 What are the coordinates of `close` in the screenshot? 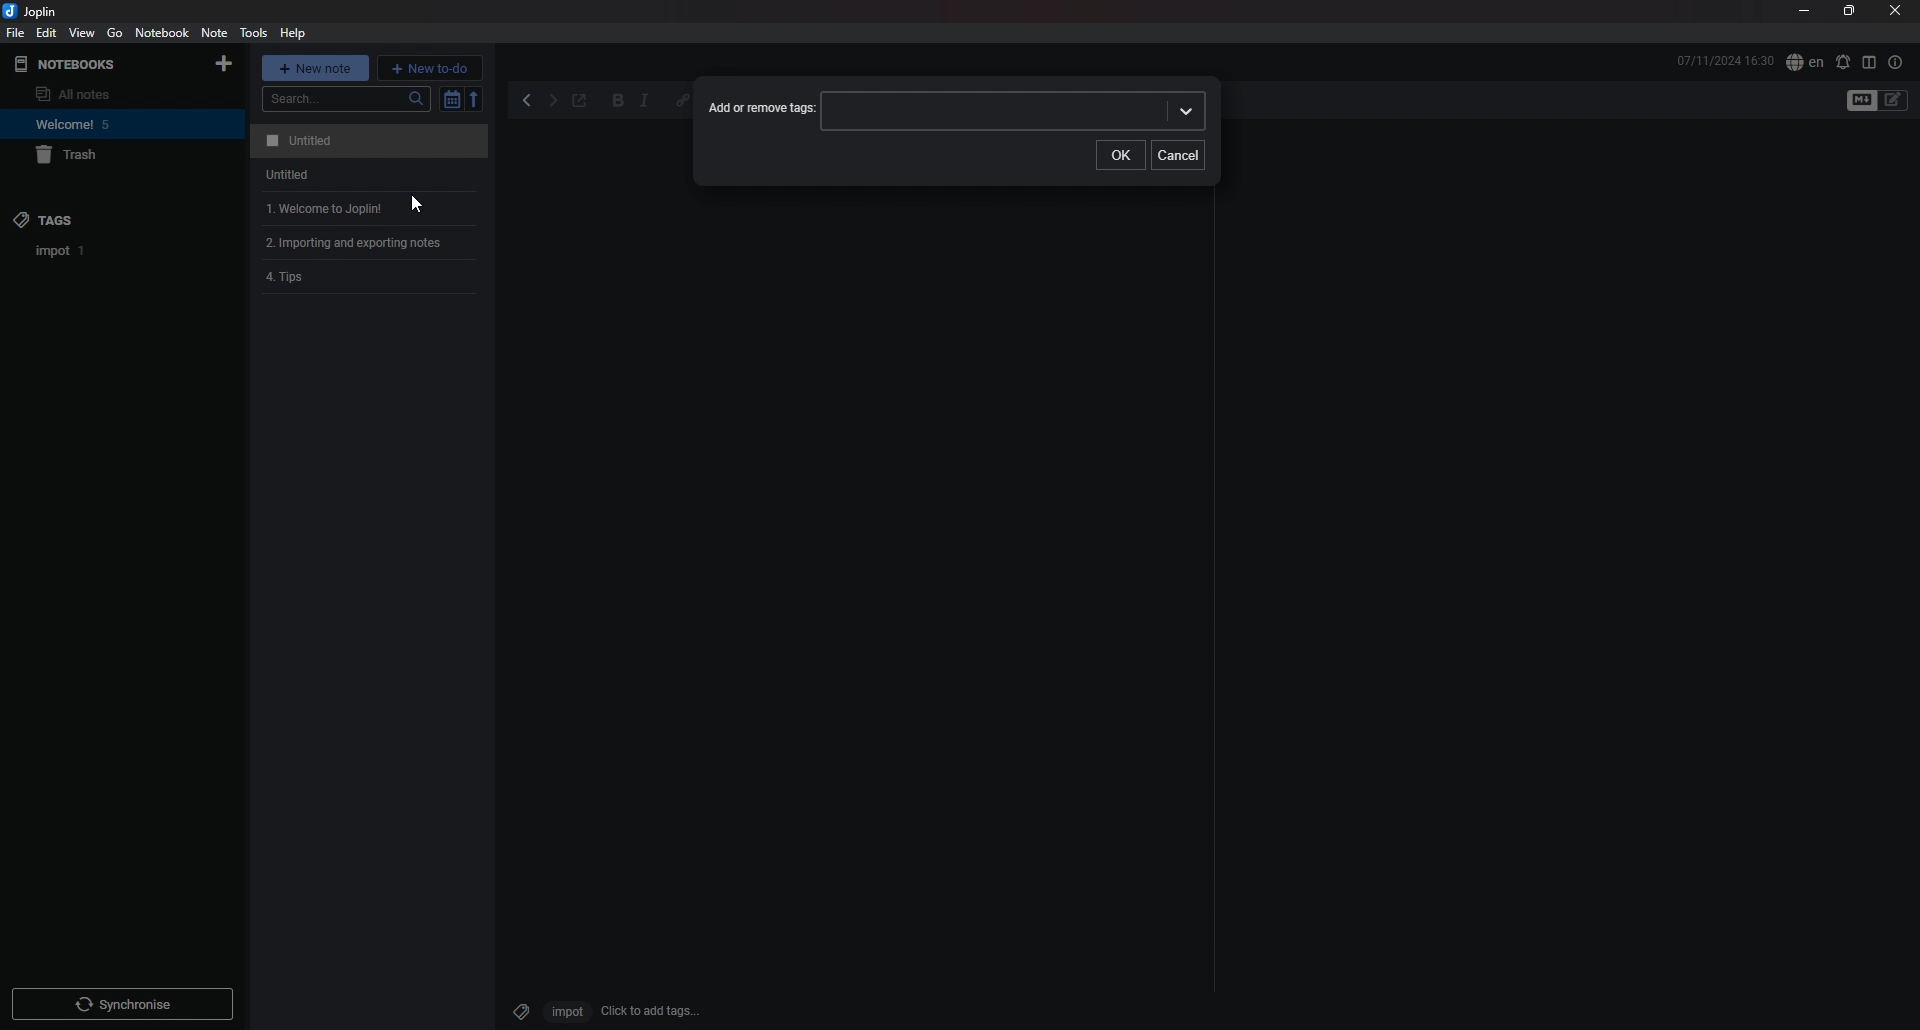 It's located at (1895, 12).